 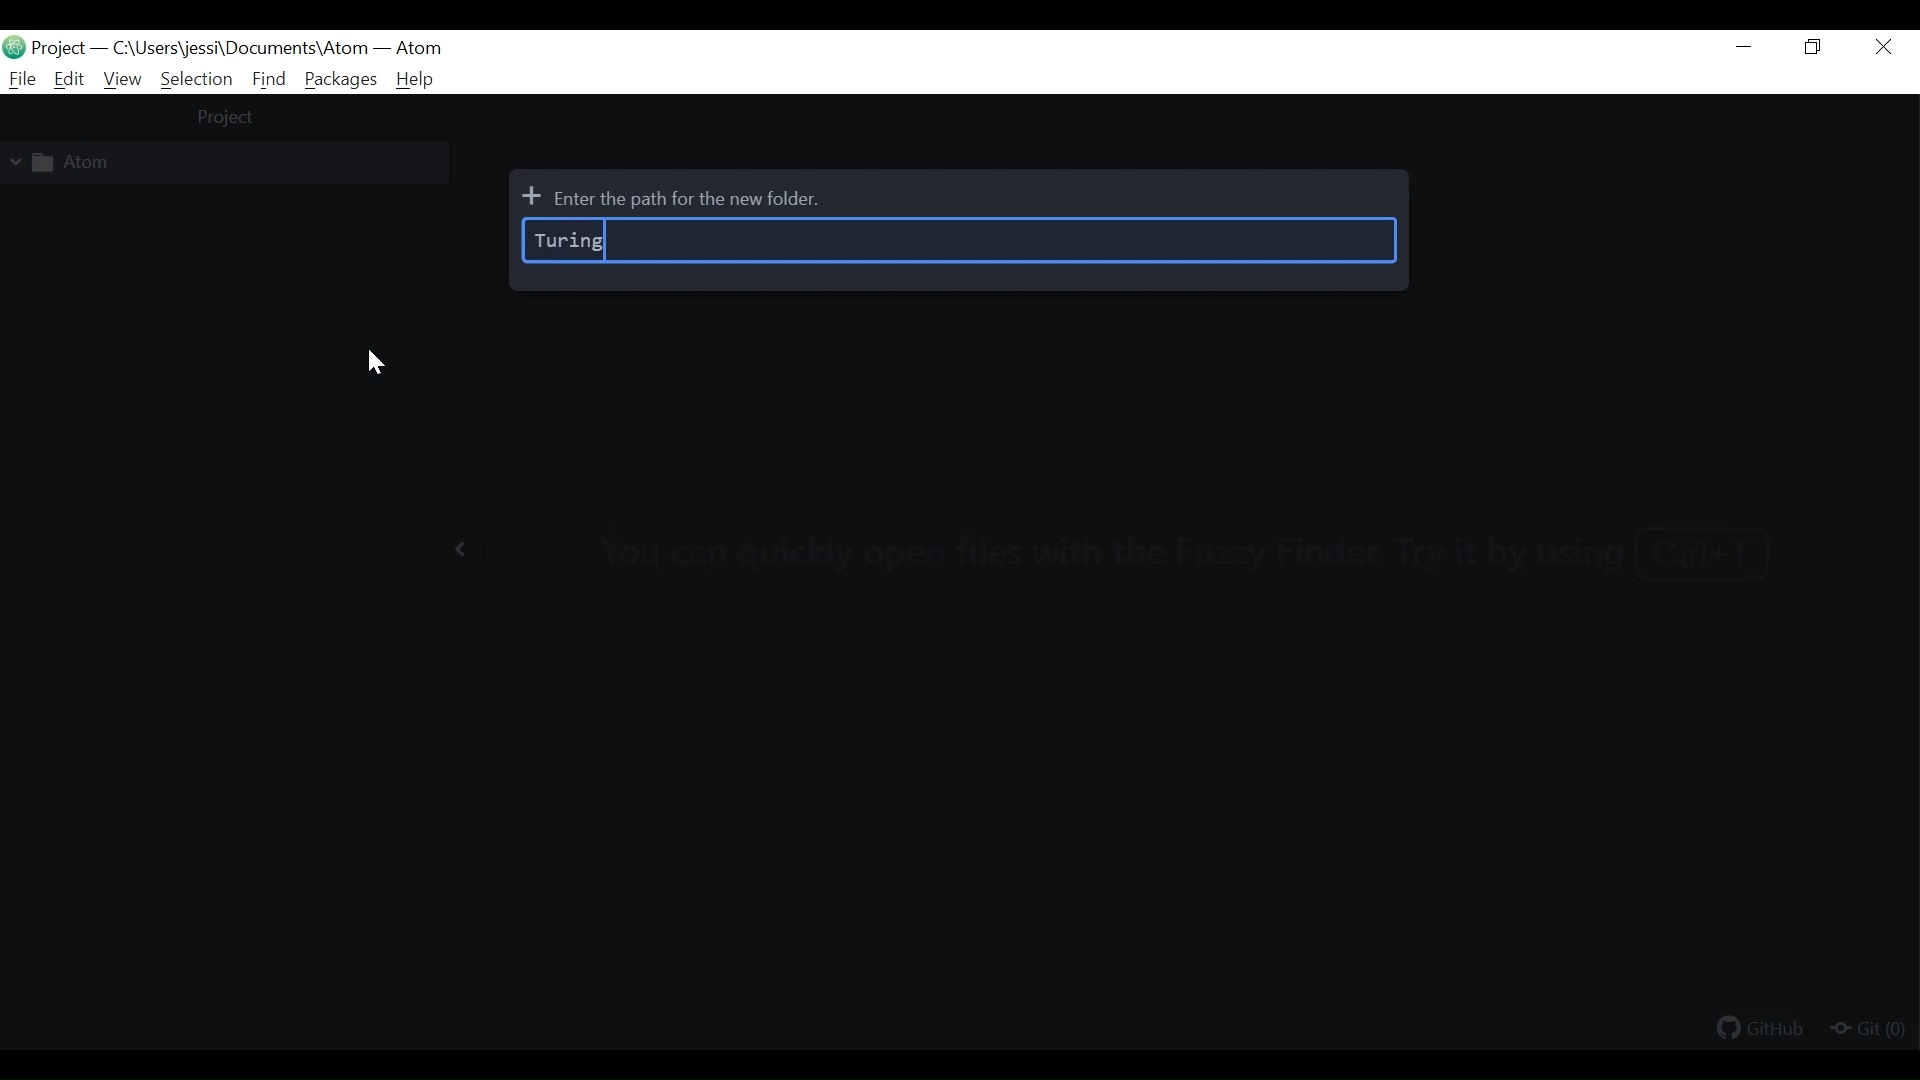 What do you see at coordinates (121, 80) in the screenshot?
I see `View` at bounding box center [121, 80].